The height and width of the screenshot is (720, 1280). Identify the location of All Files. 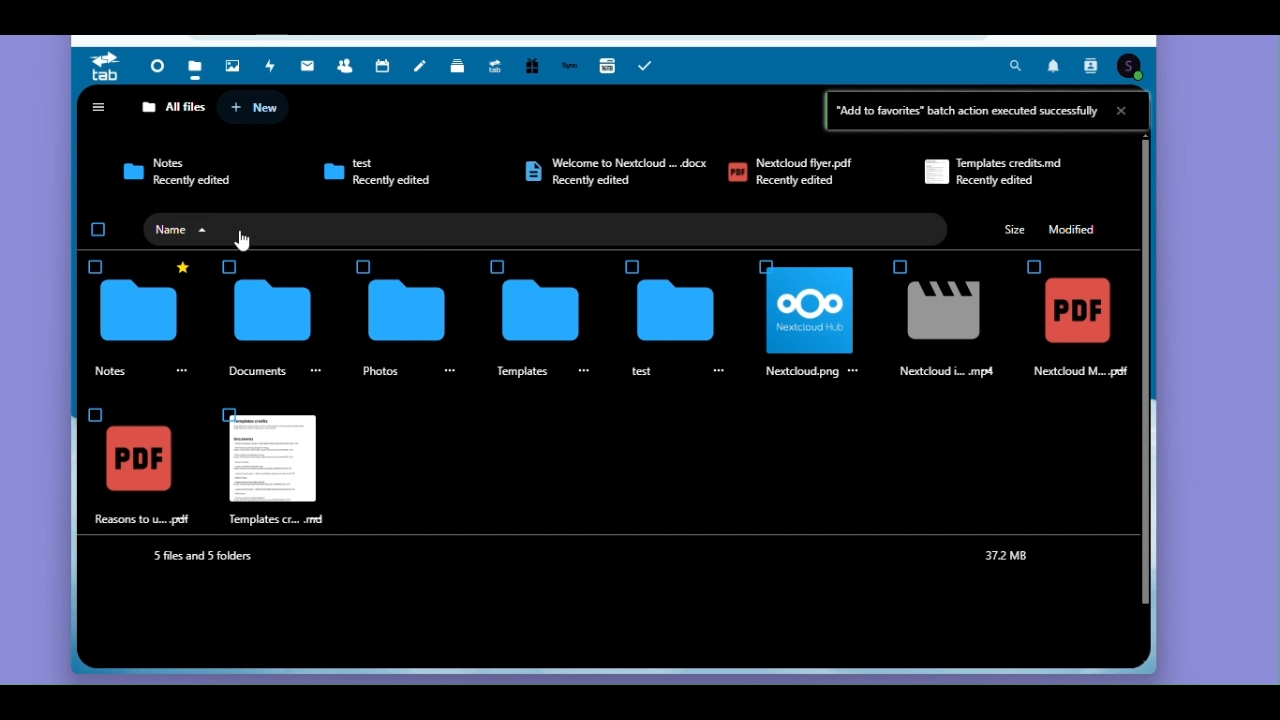
(174, 108).